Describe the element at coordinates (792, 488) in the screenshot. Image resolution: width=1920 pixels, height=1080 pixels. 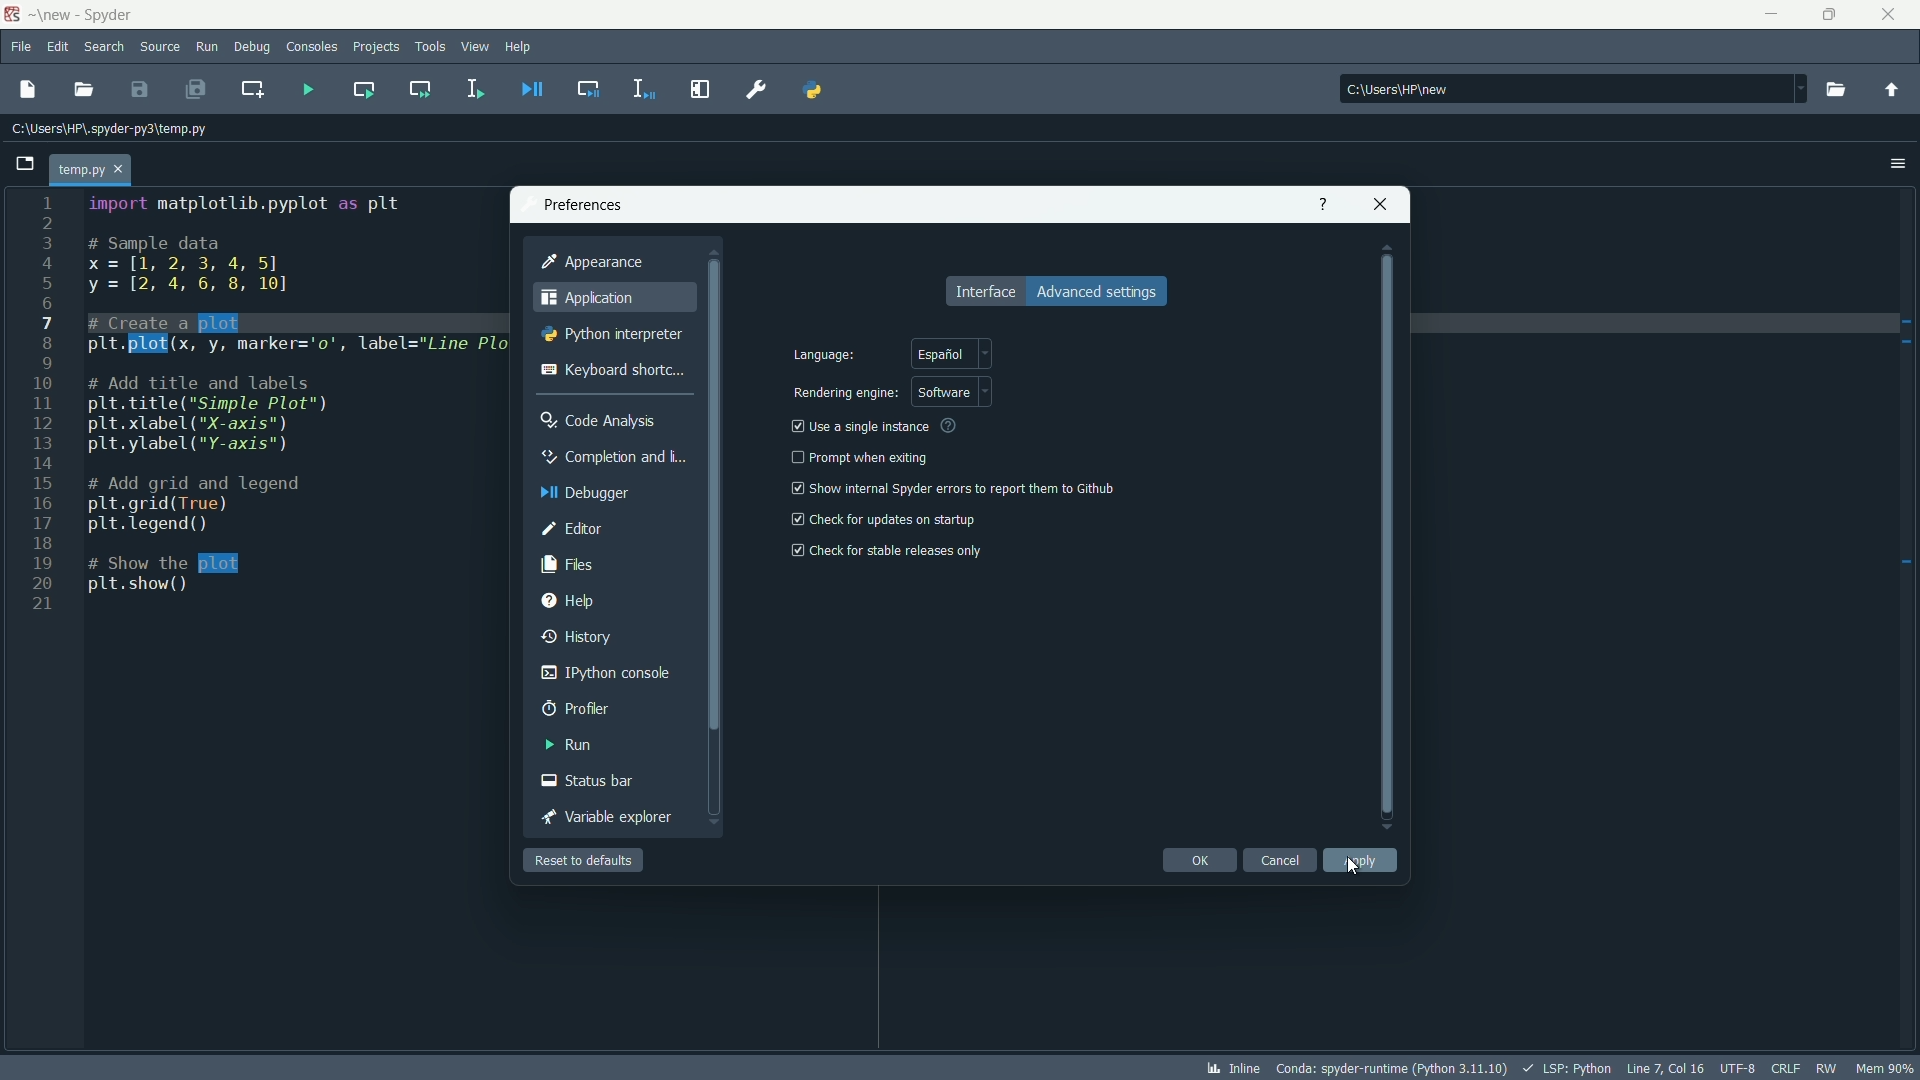
I see `checkbox` at that location.